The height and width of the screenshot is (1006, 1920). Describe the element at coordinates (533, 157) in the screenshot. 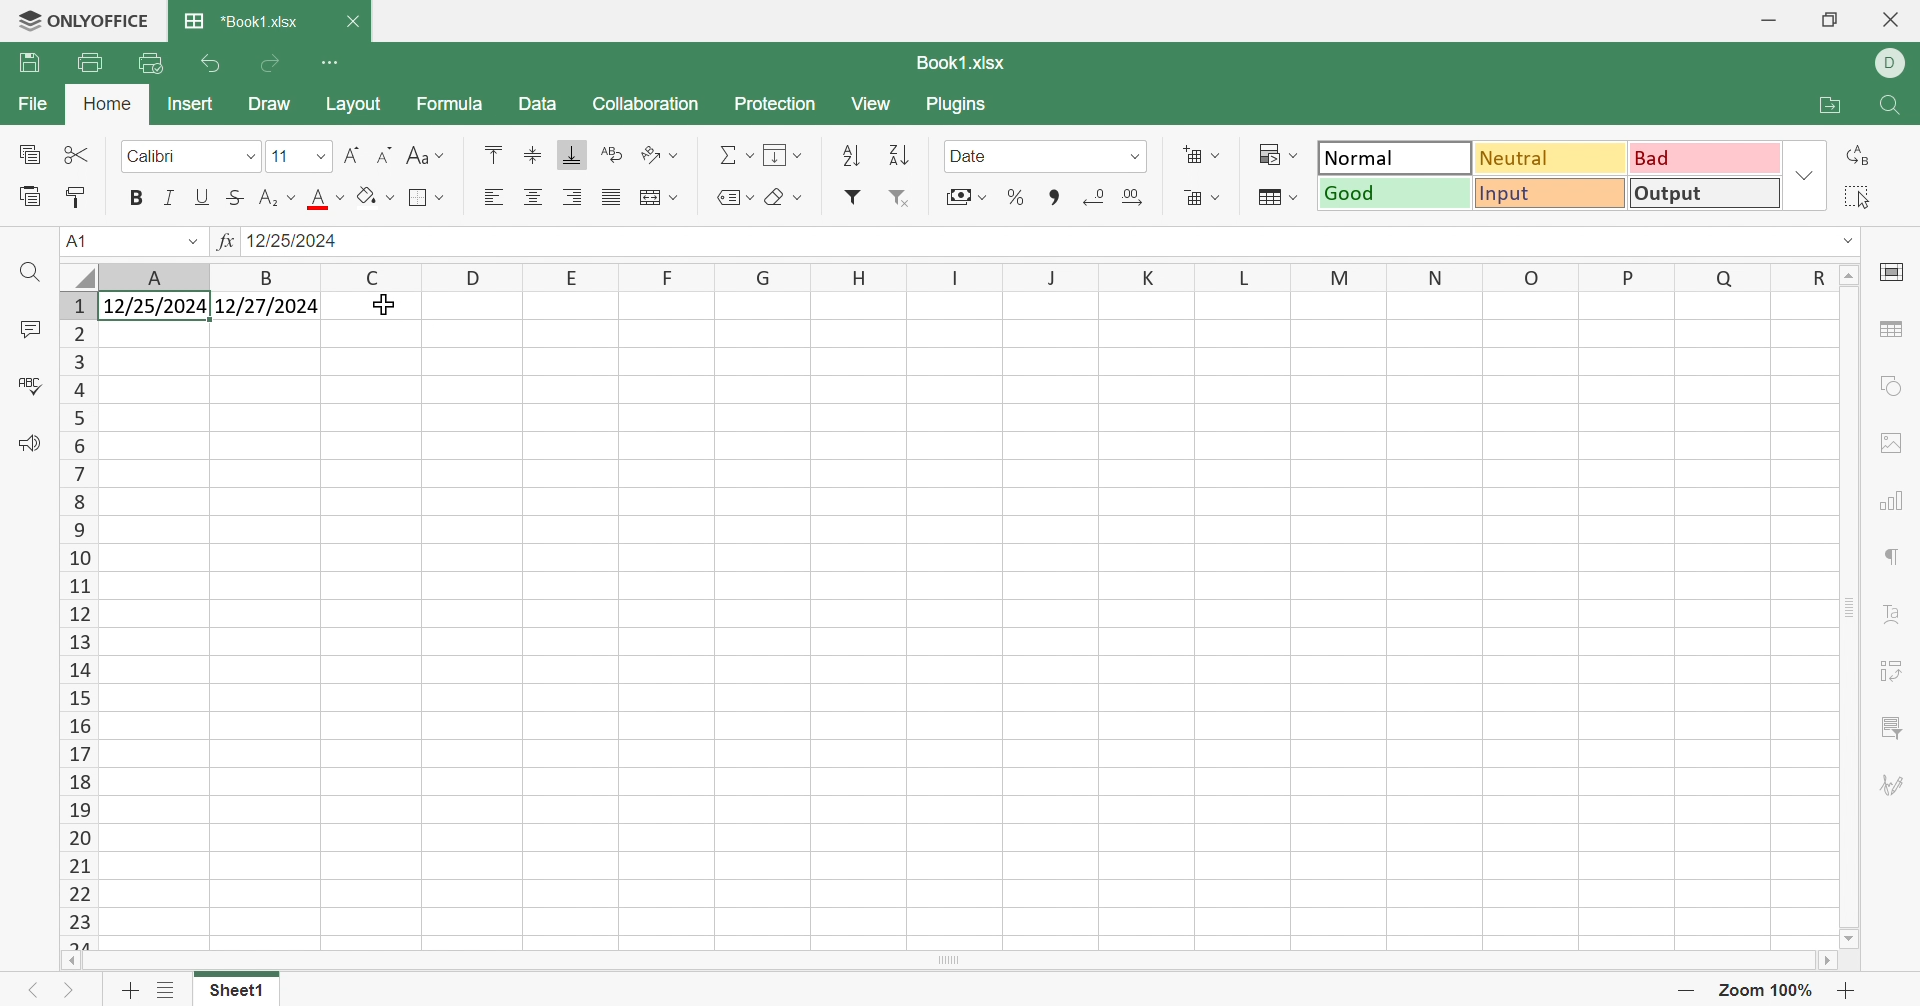

I see `Align Middle` at that location.